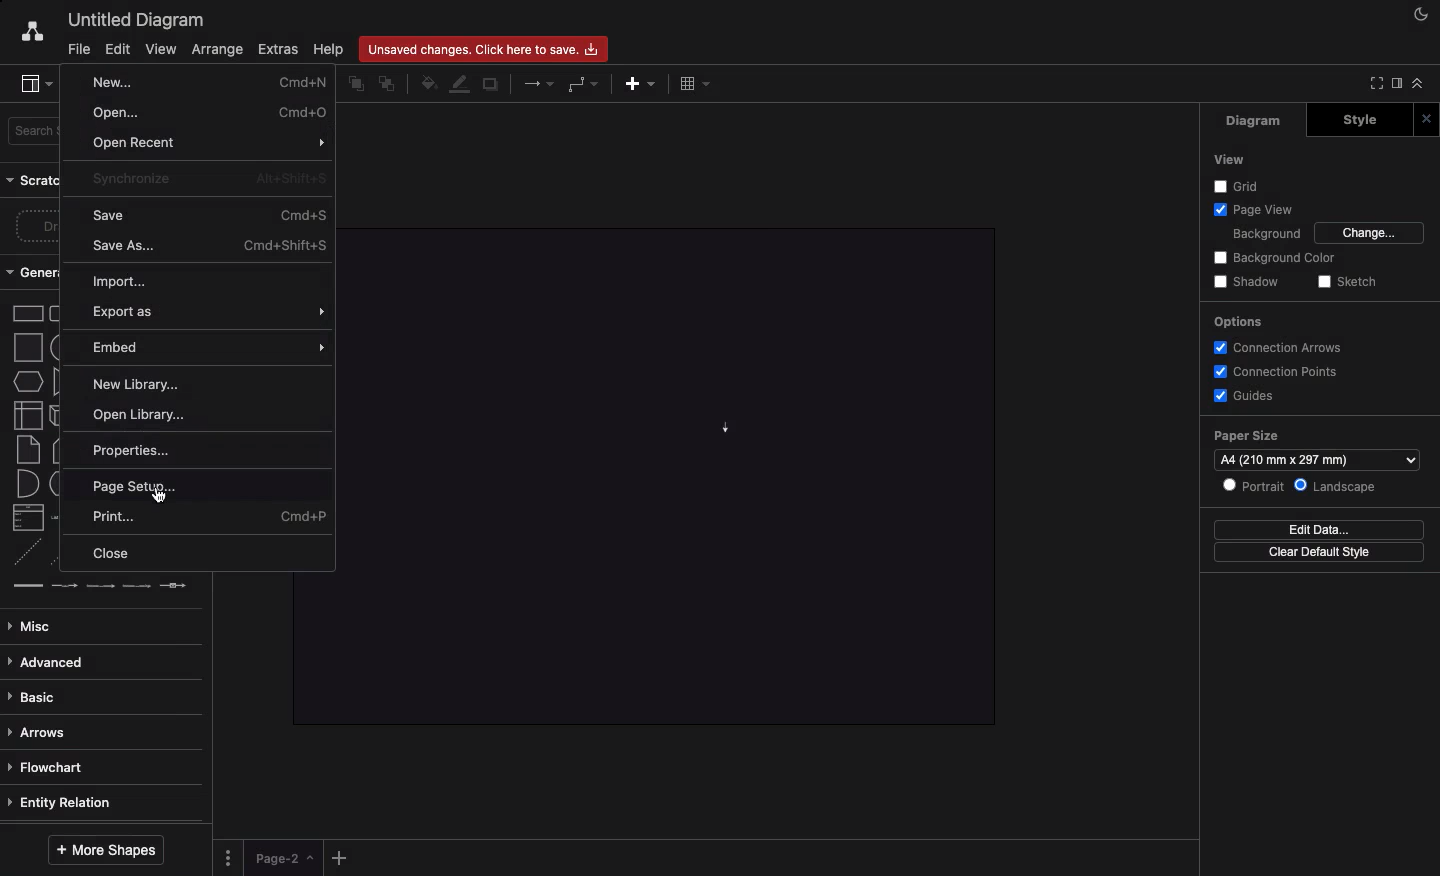  I want to click on Guides, so click(1242, 394).